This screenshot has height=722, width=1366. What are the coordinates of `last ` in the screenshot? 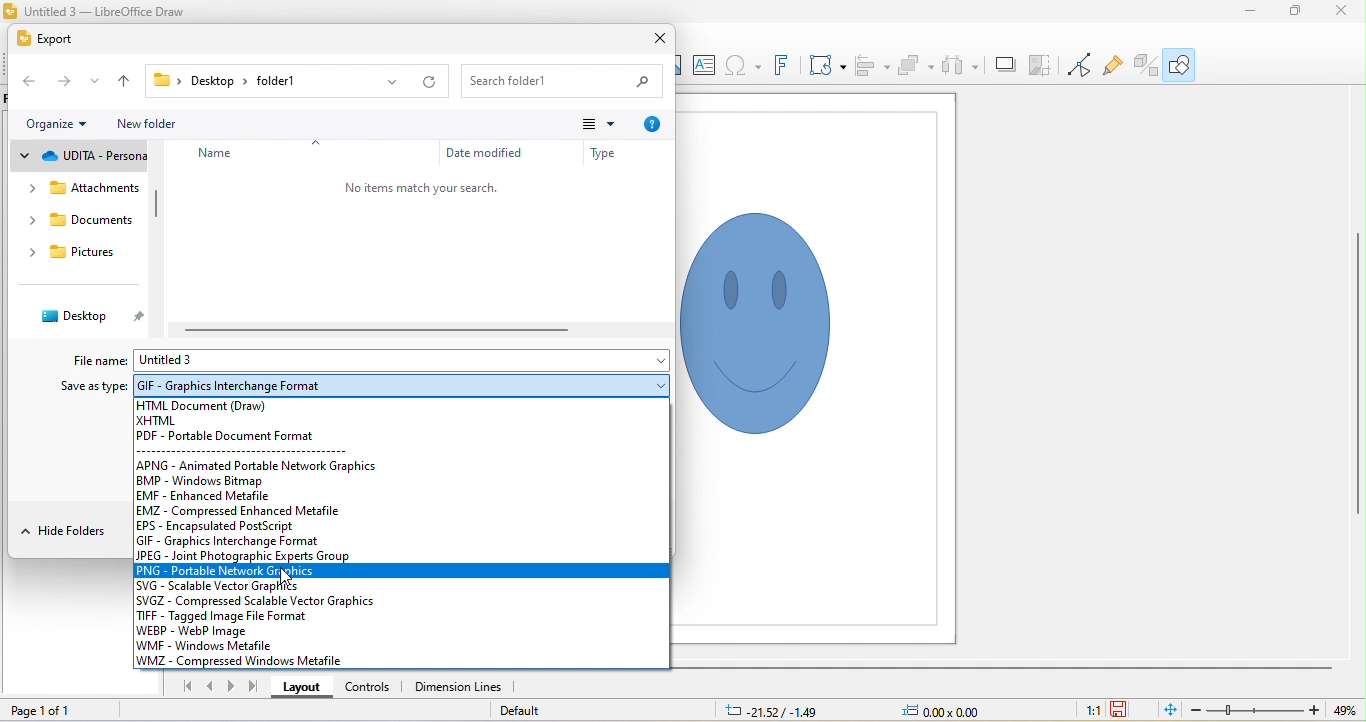 It's located at (254, 685).